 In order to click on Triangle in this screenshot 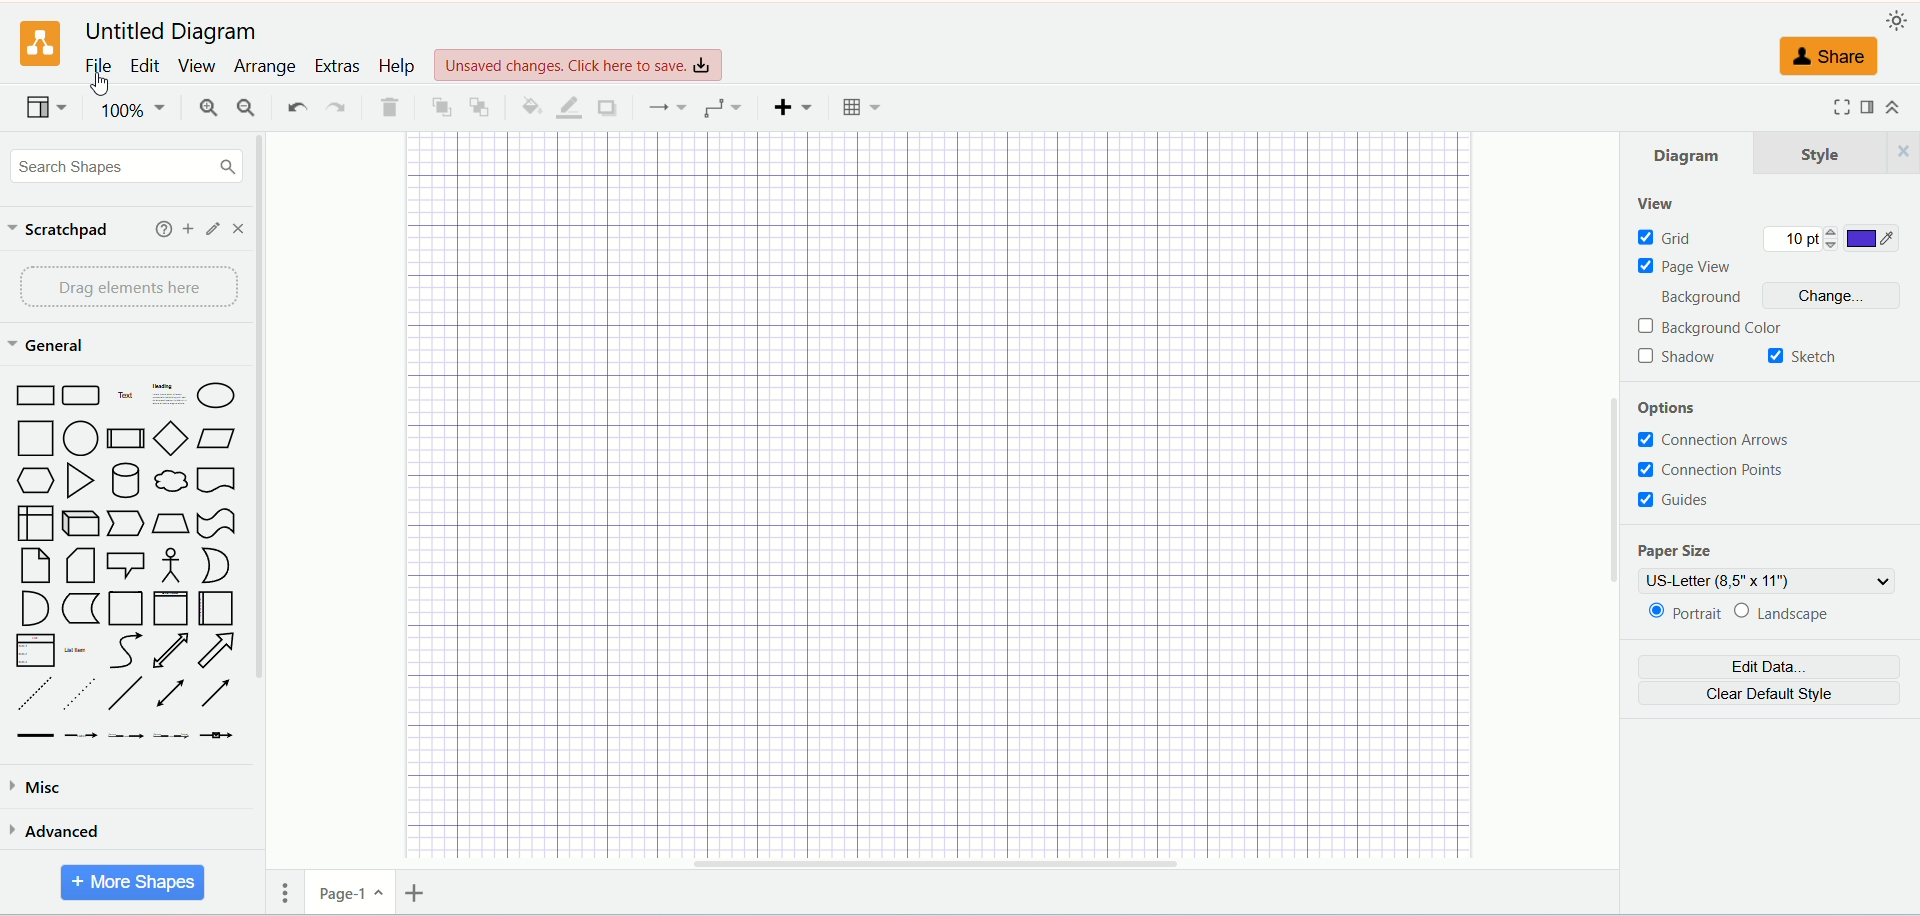, I will do `click(82, 483)`.